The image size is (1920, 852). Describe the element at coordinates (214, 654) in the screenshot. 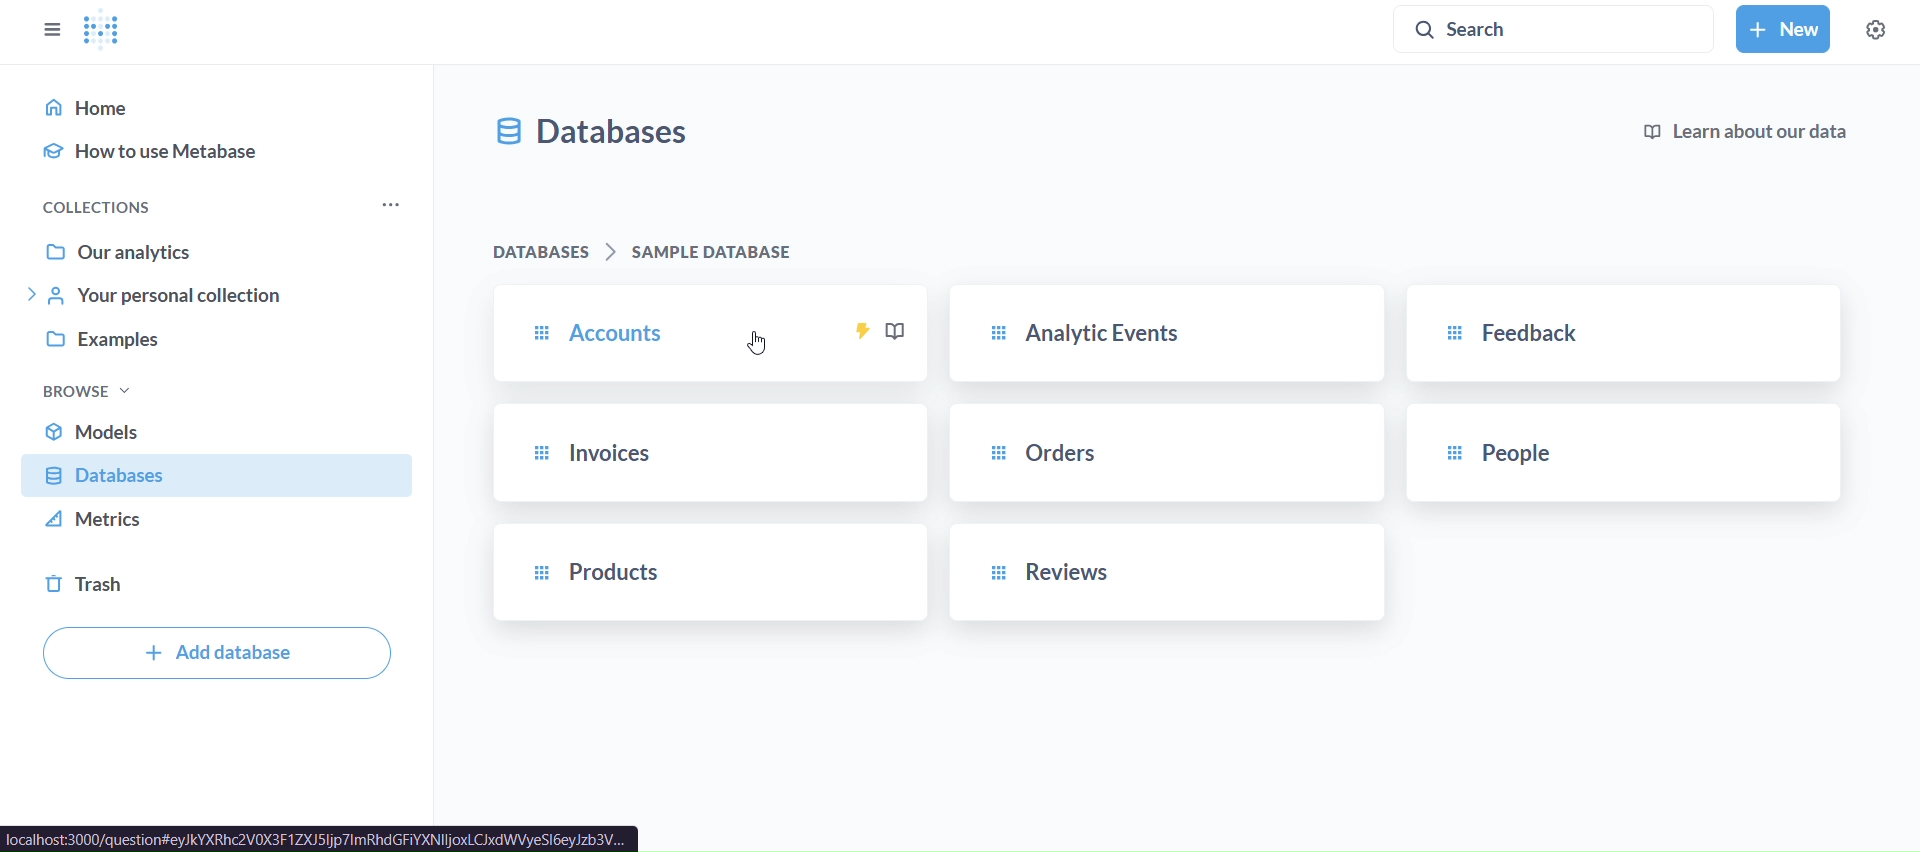

I see `add database` at that location.